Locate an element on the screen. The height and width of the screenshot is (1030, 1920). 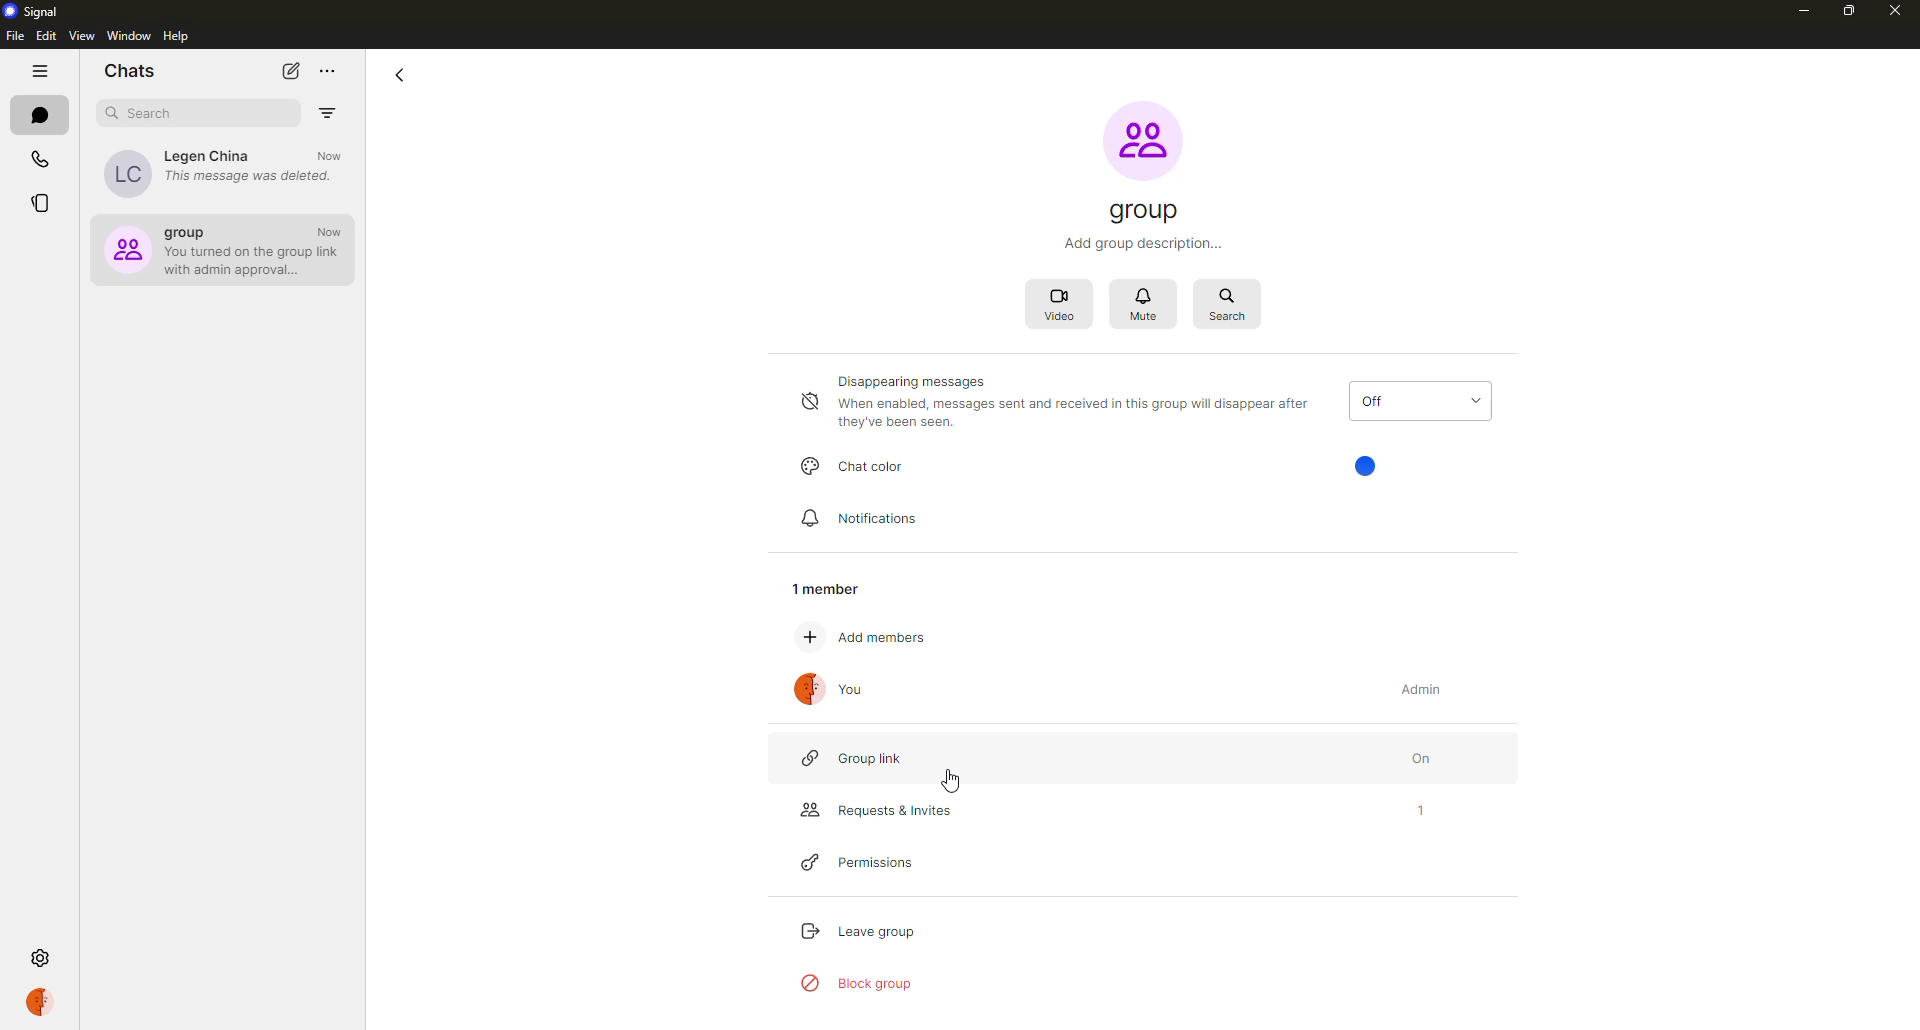
edit is located at coordinates (46, 36).